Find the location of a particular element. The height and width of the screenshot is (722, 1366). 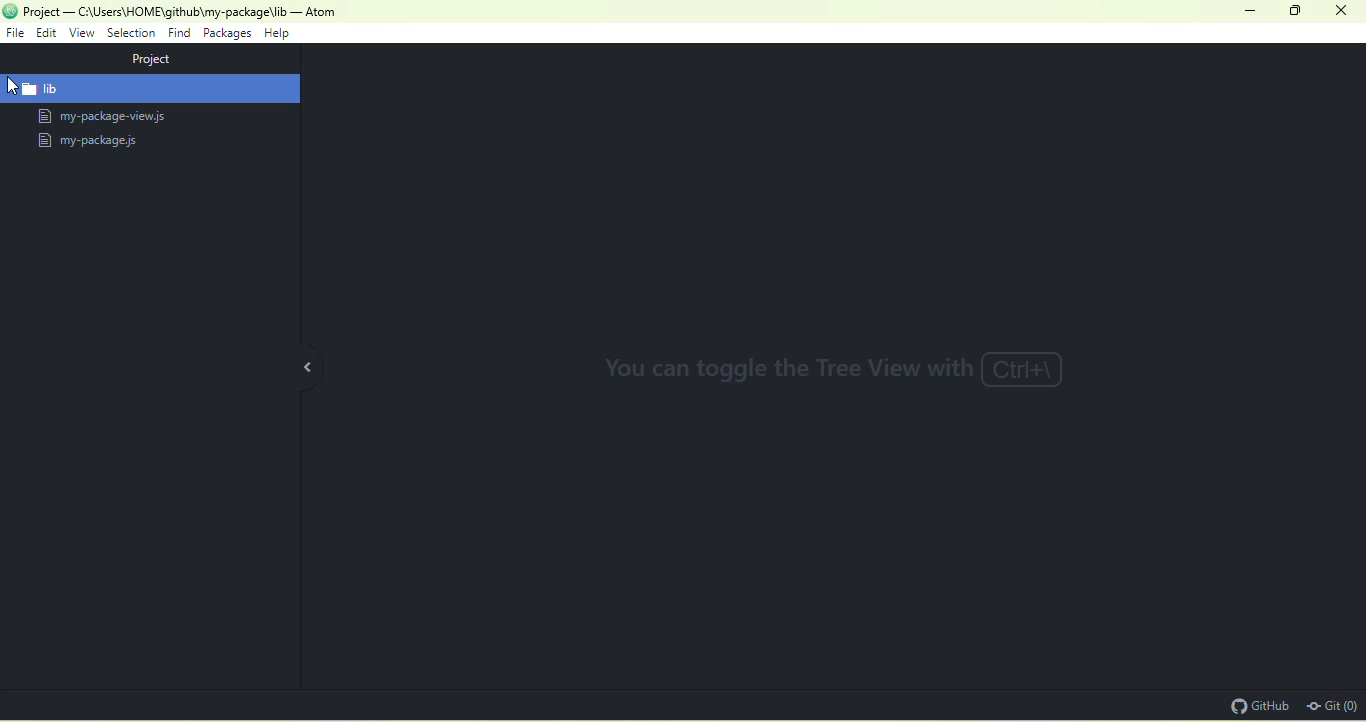

color change in lib is located at coordinates (150, 89).